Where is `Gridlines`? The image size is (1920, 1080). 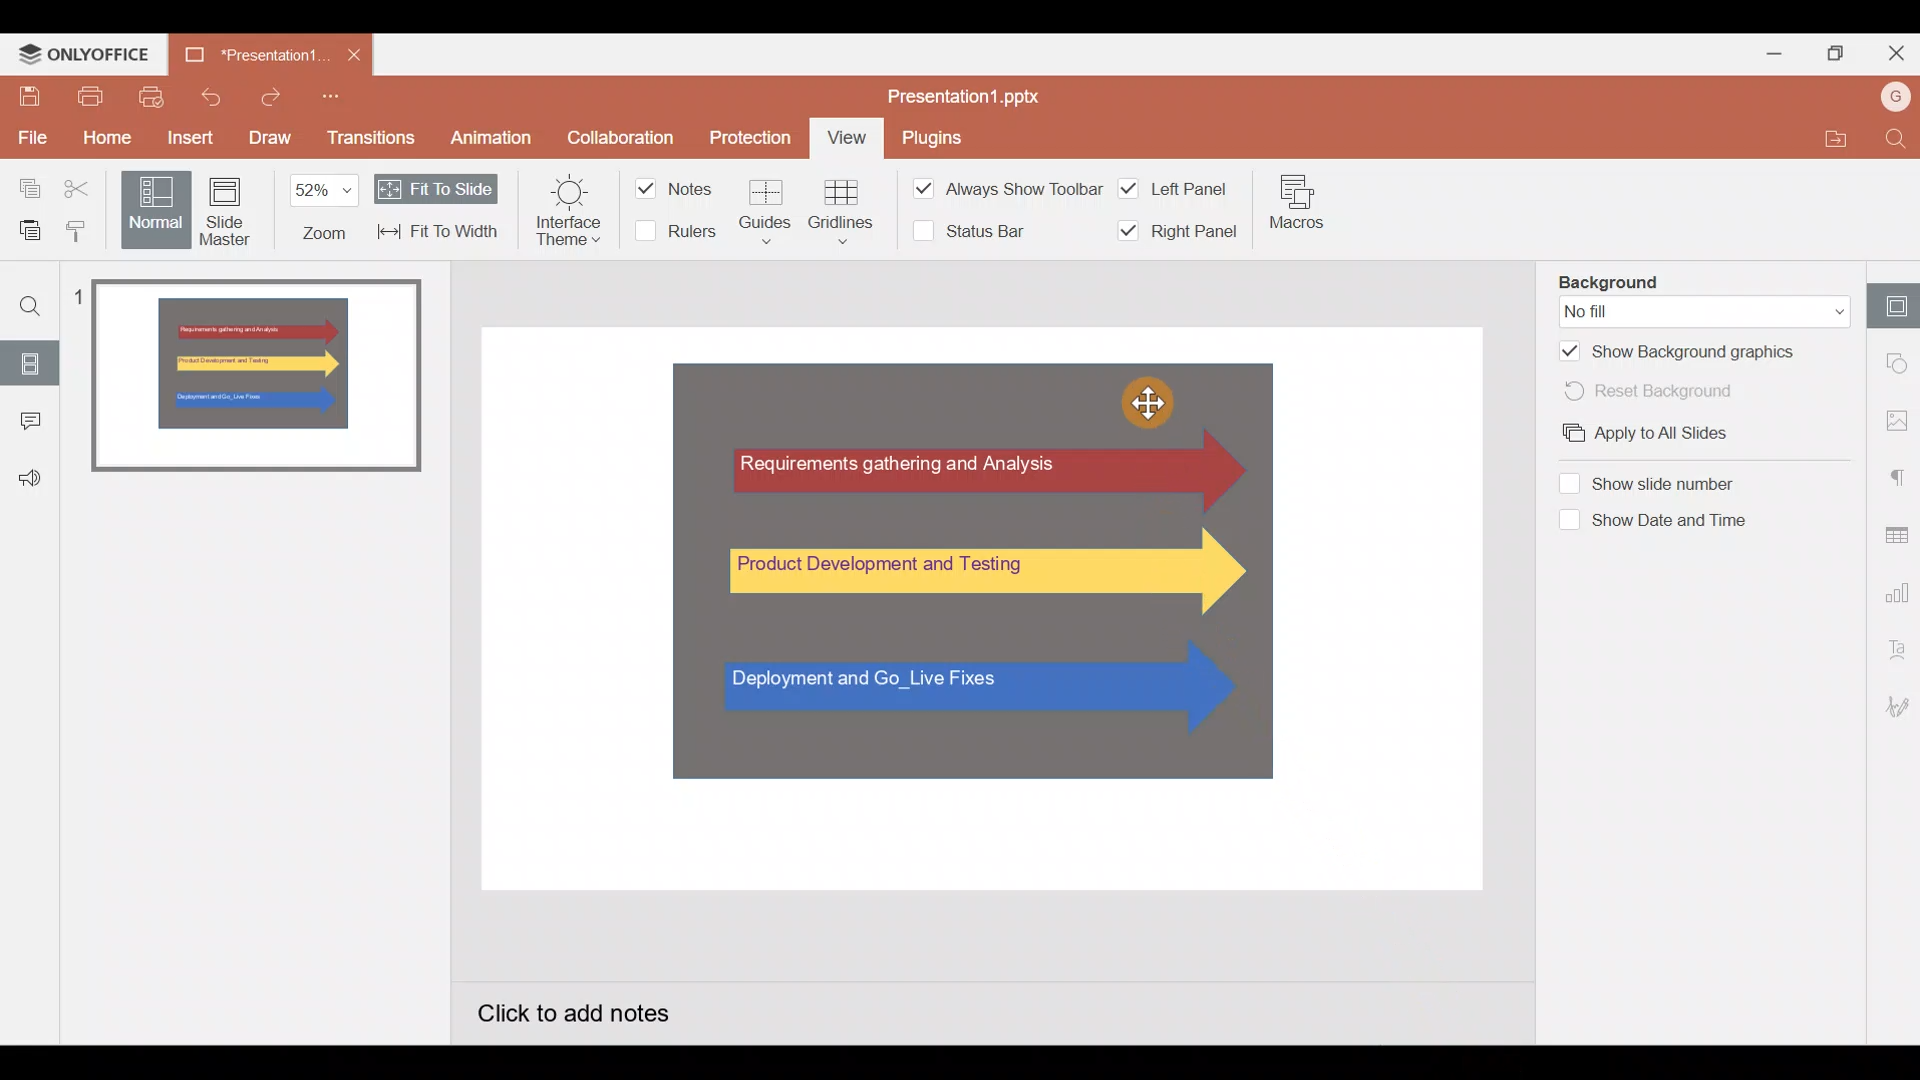 Gridlines is located at coordinates (842, 210).